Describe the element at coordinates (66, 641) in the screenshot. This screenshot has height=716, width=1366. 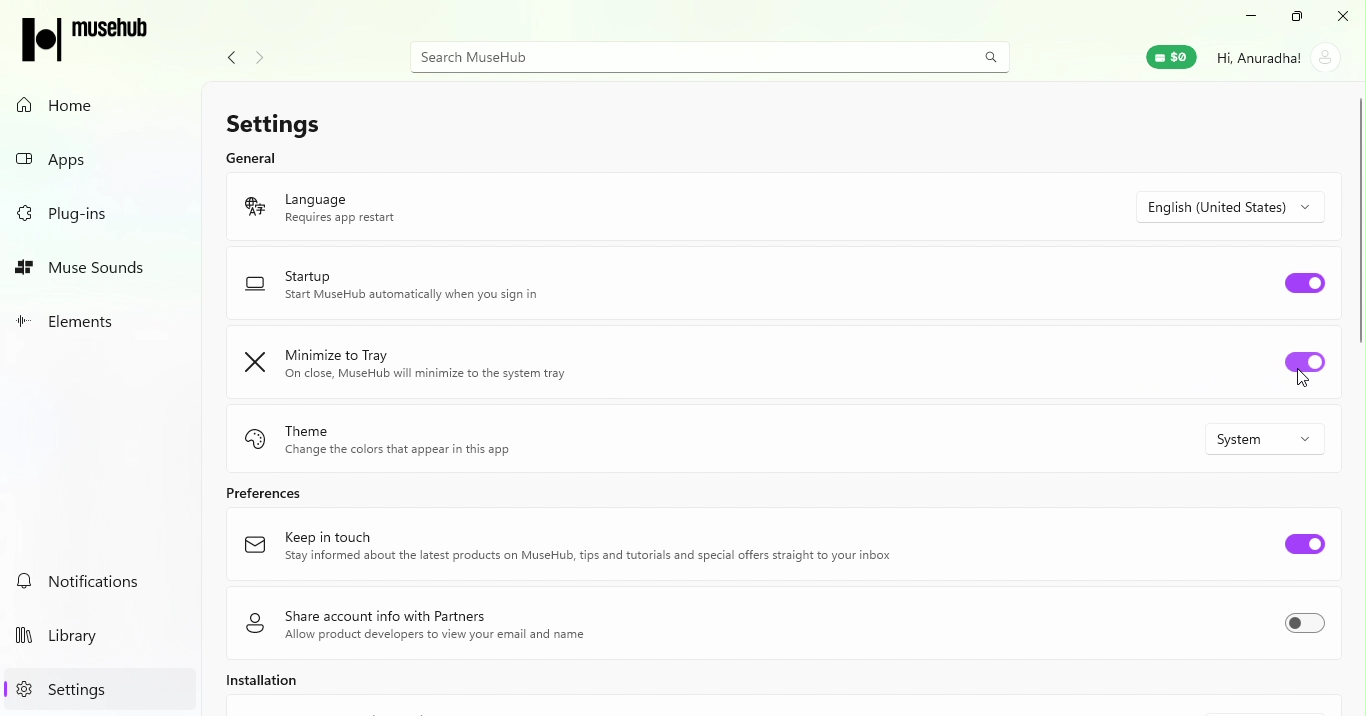
I see `Library` at that location.